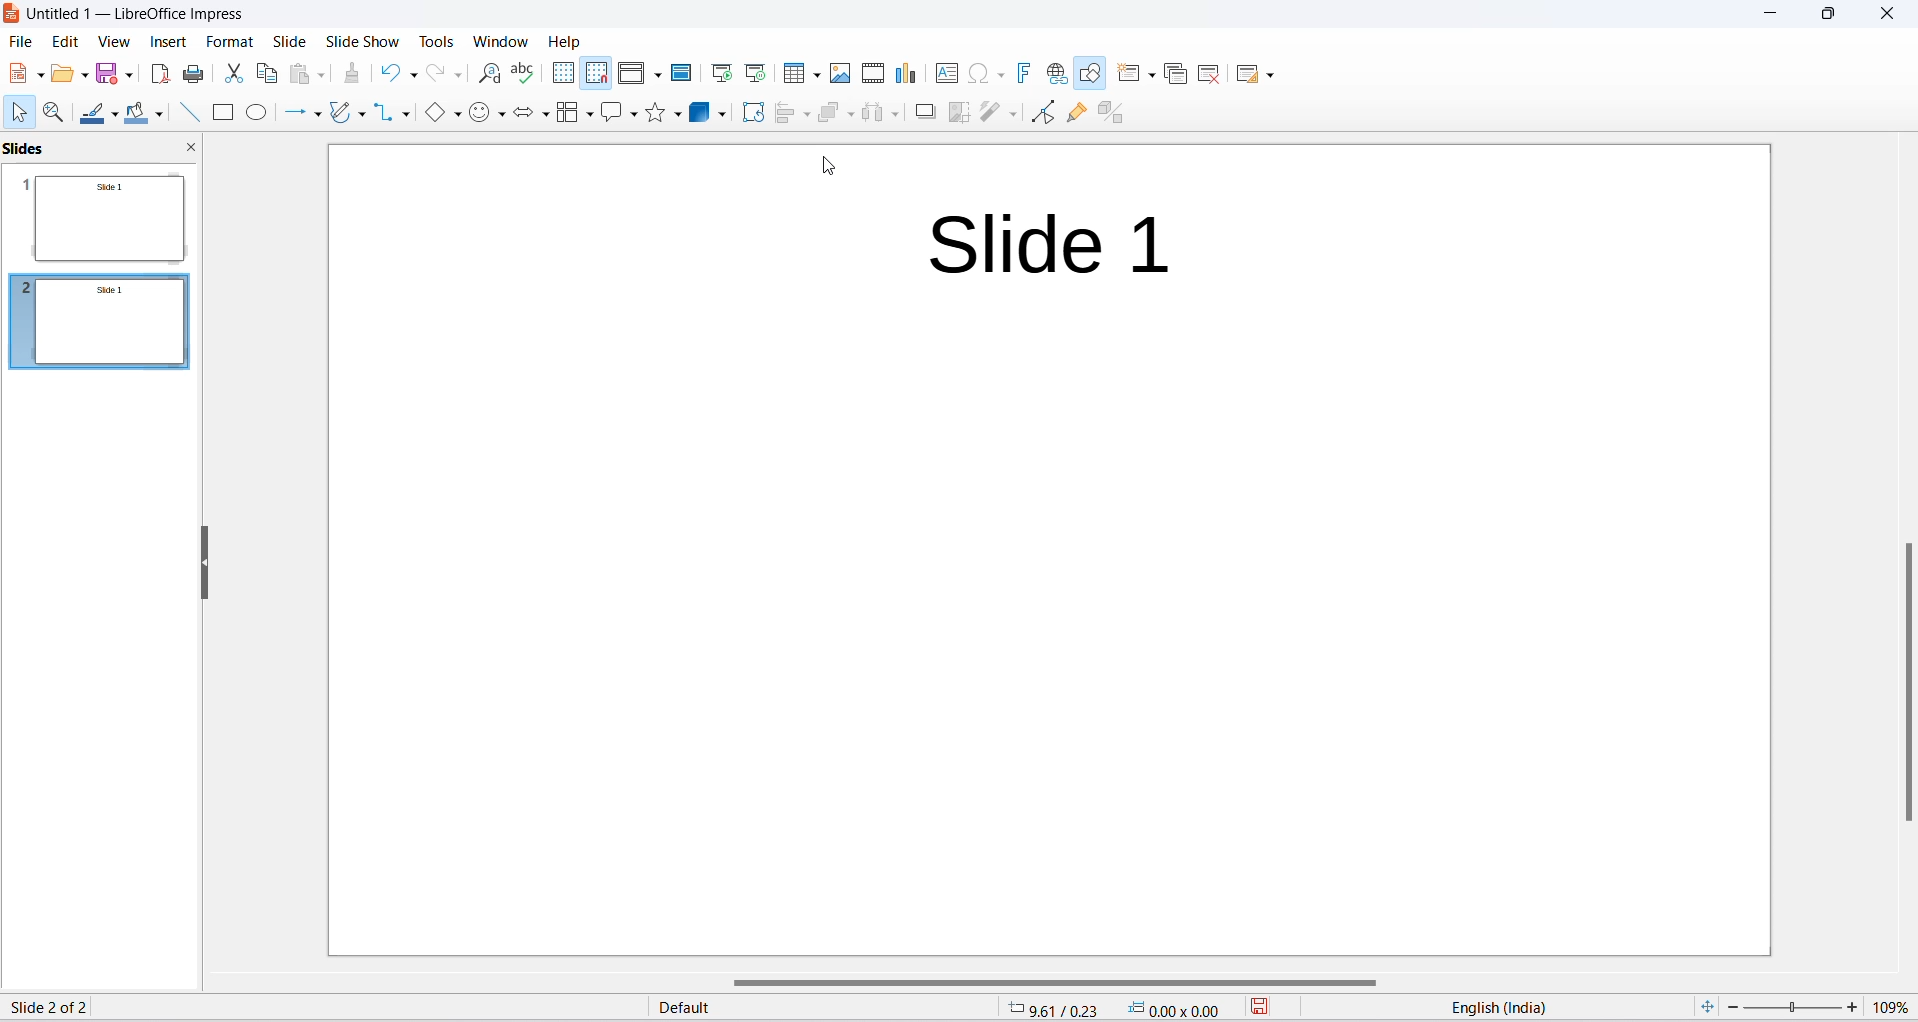  I want to click on copy, so click(268, 75).